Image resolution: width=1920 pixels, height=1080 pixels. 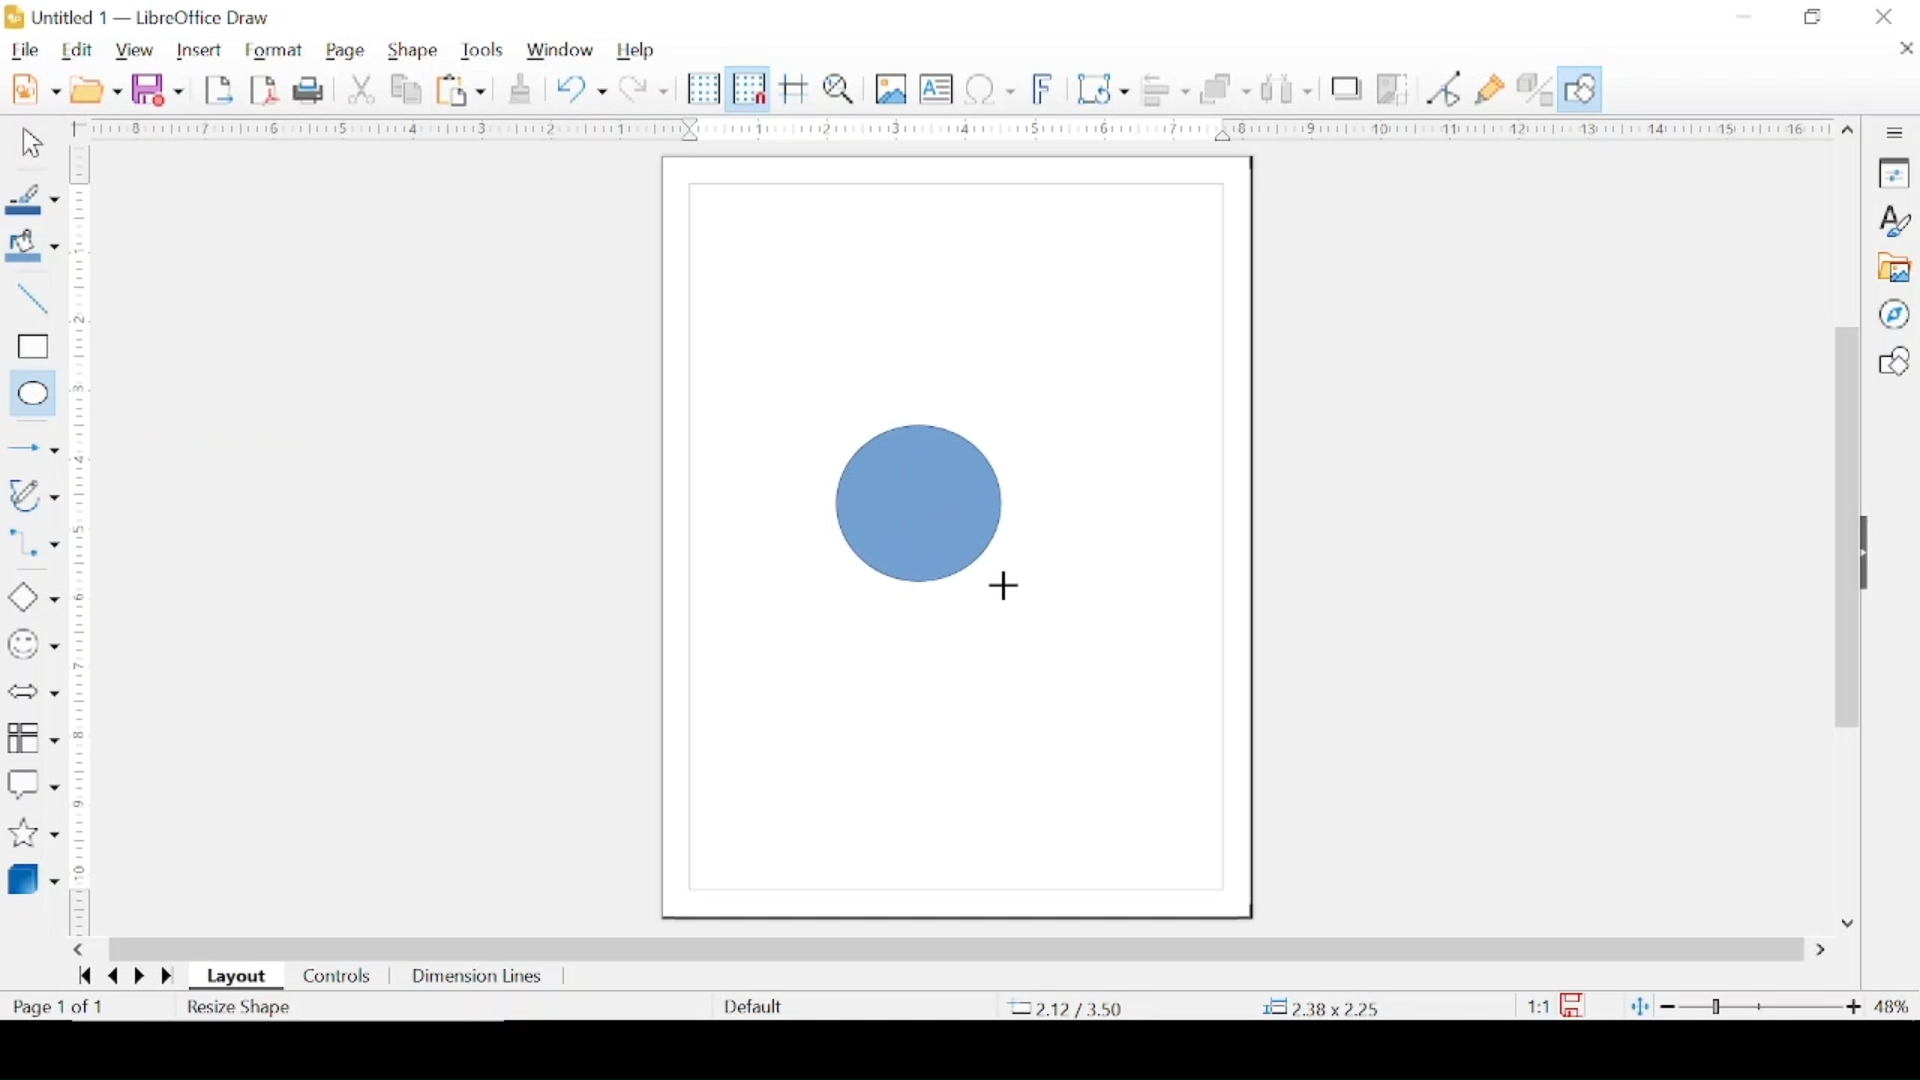 I want to click on page, so click(x=348, y=51).